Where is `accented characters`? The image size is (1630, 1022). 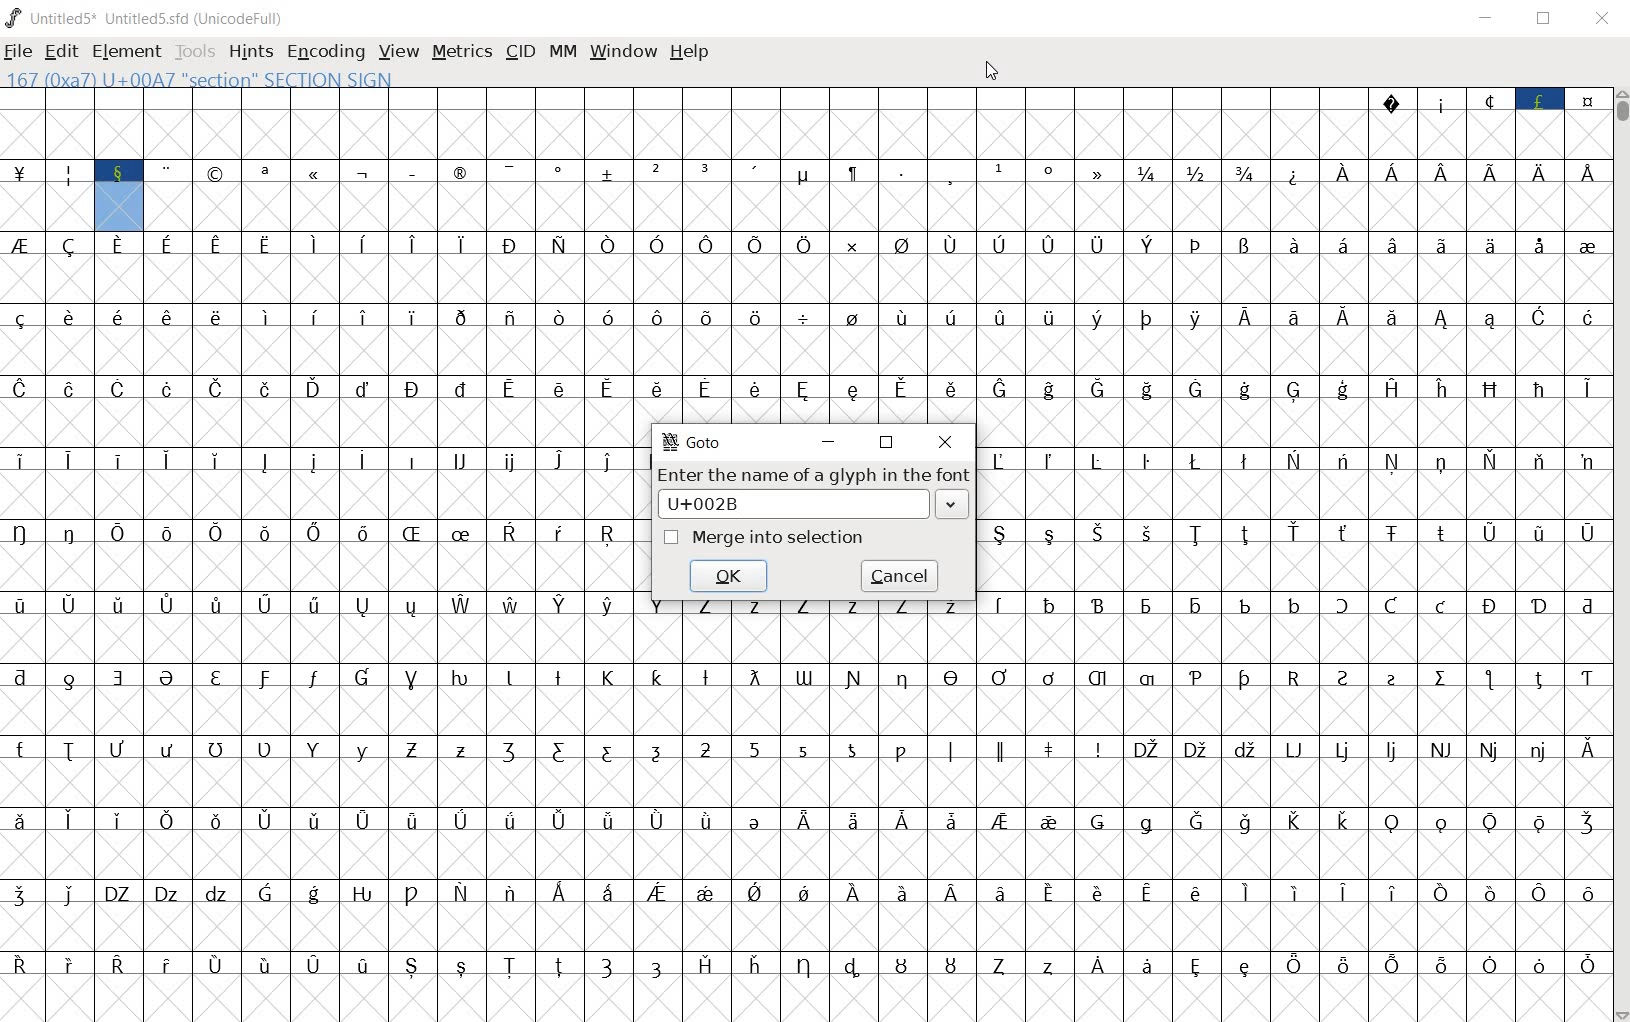 accented characters is located at coordinates (487, 916).